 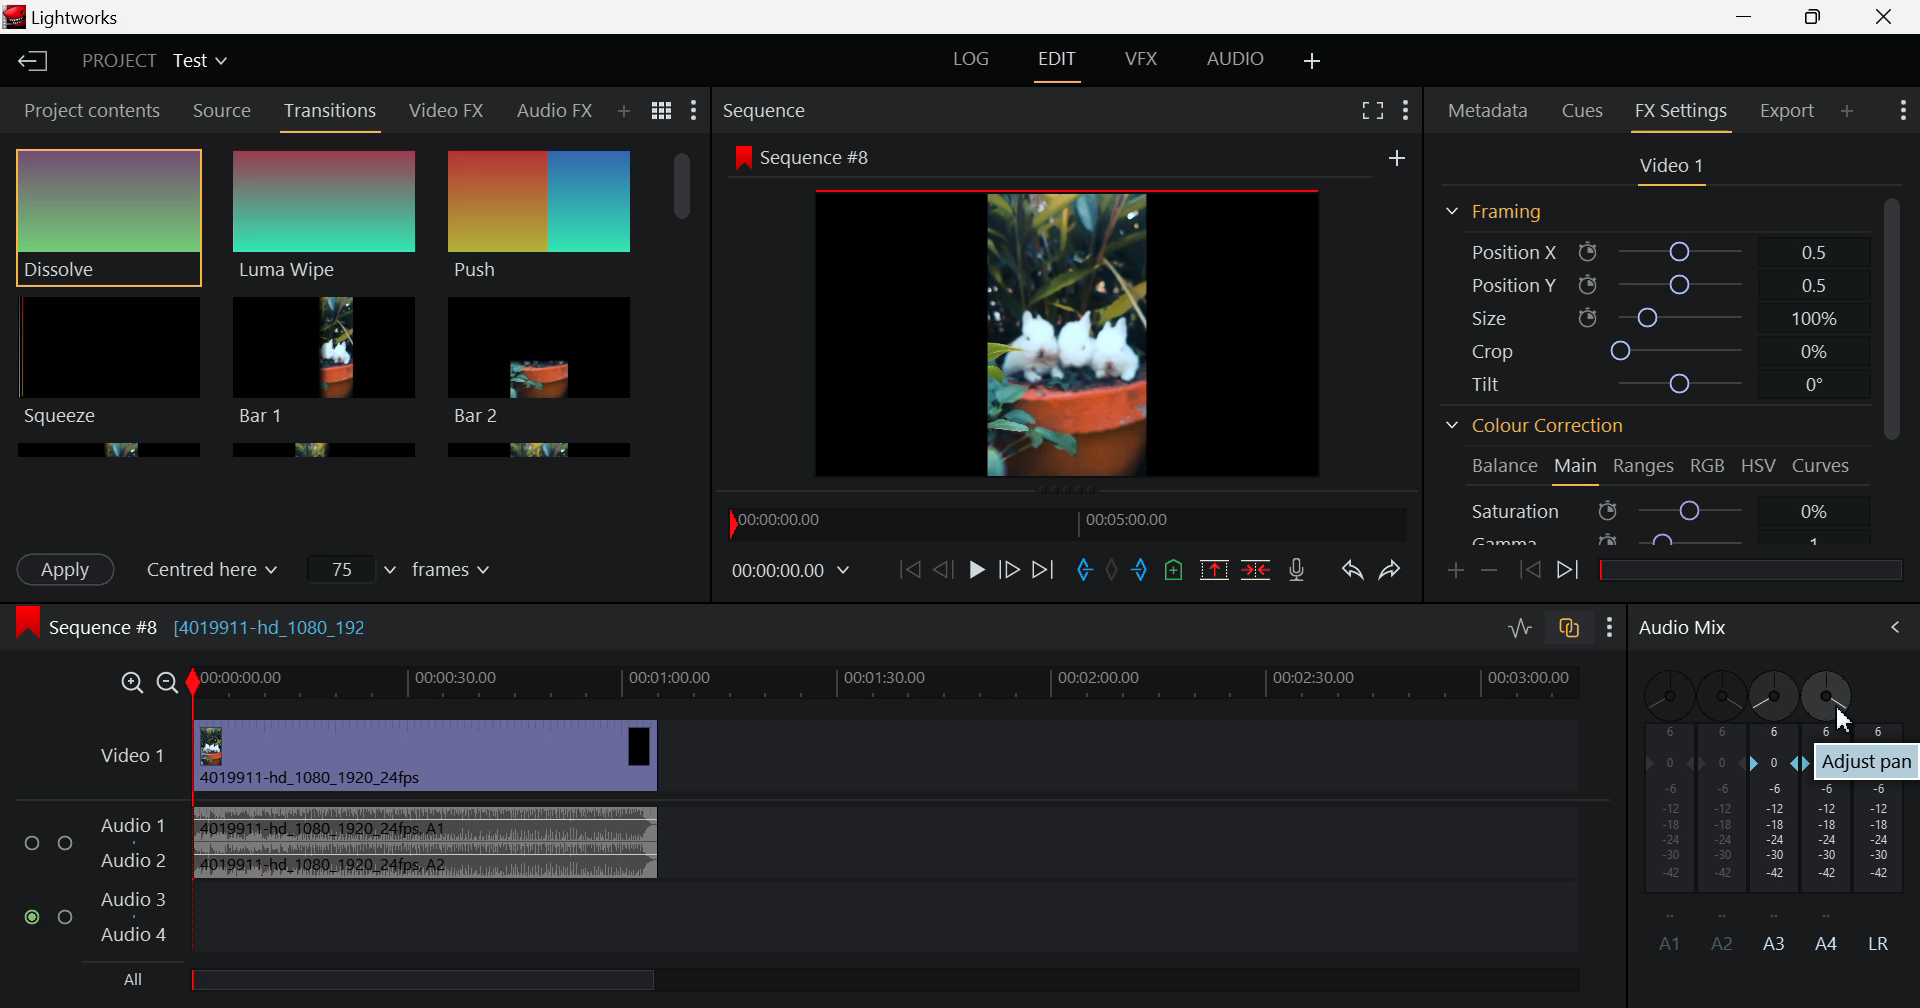 I want to click on Cursor on Audio Mix, so click(x=1885, y=629).